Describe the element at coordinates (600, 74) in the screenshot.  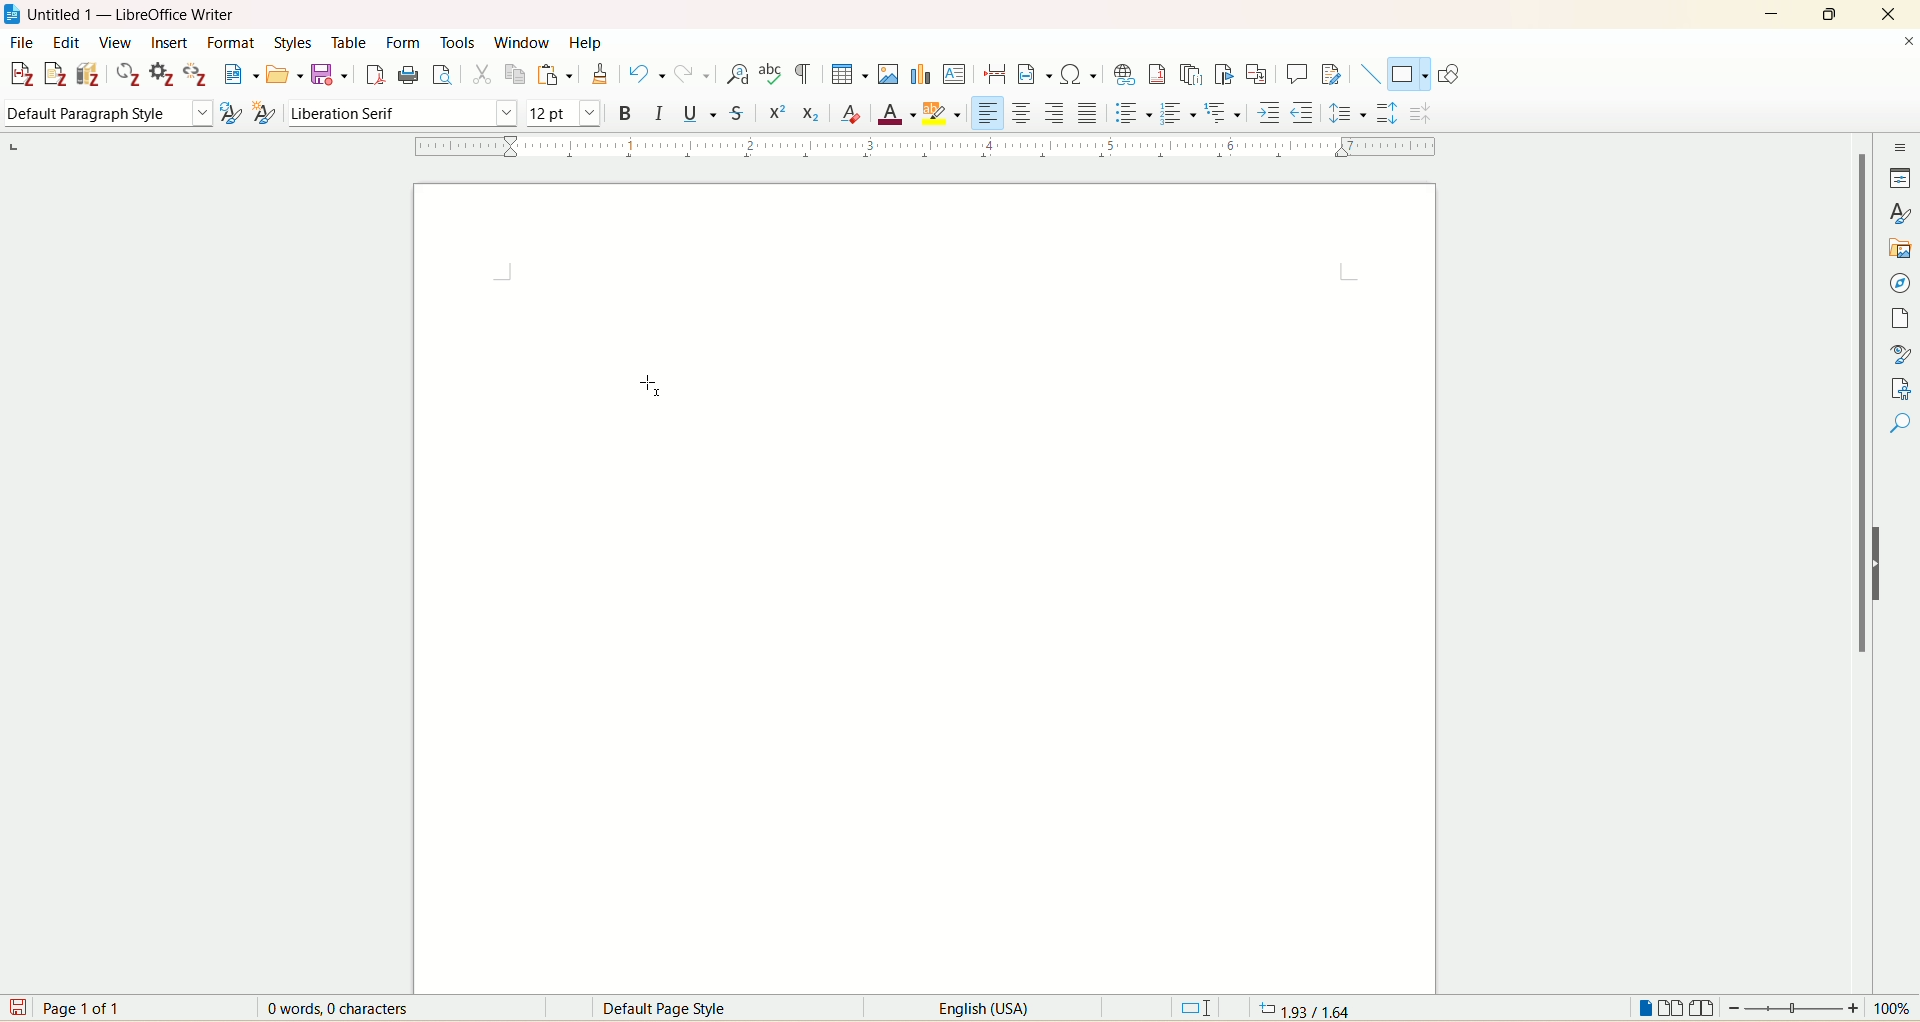
I see `clone formatting` at that location.